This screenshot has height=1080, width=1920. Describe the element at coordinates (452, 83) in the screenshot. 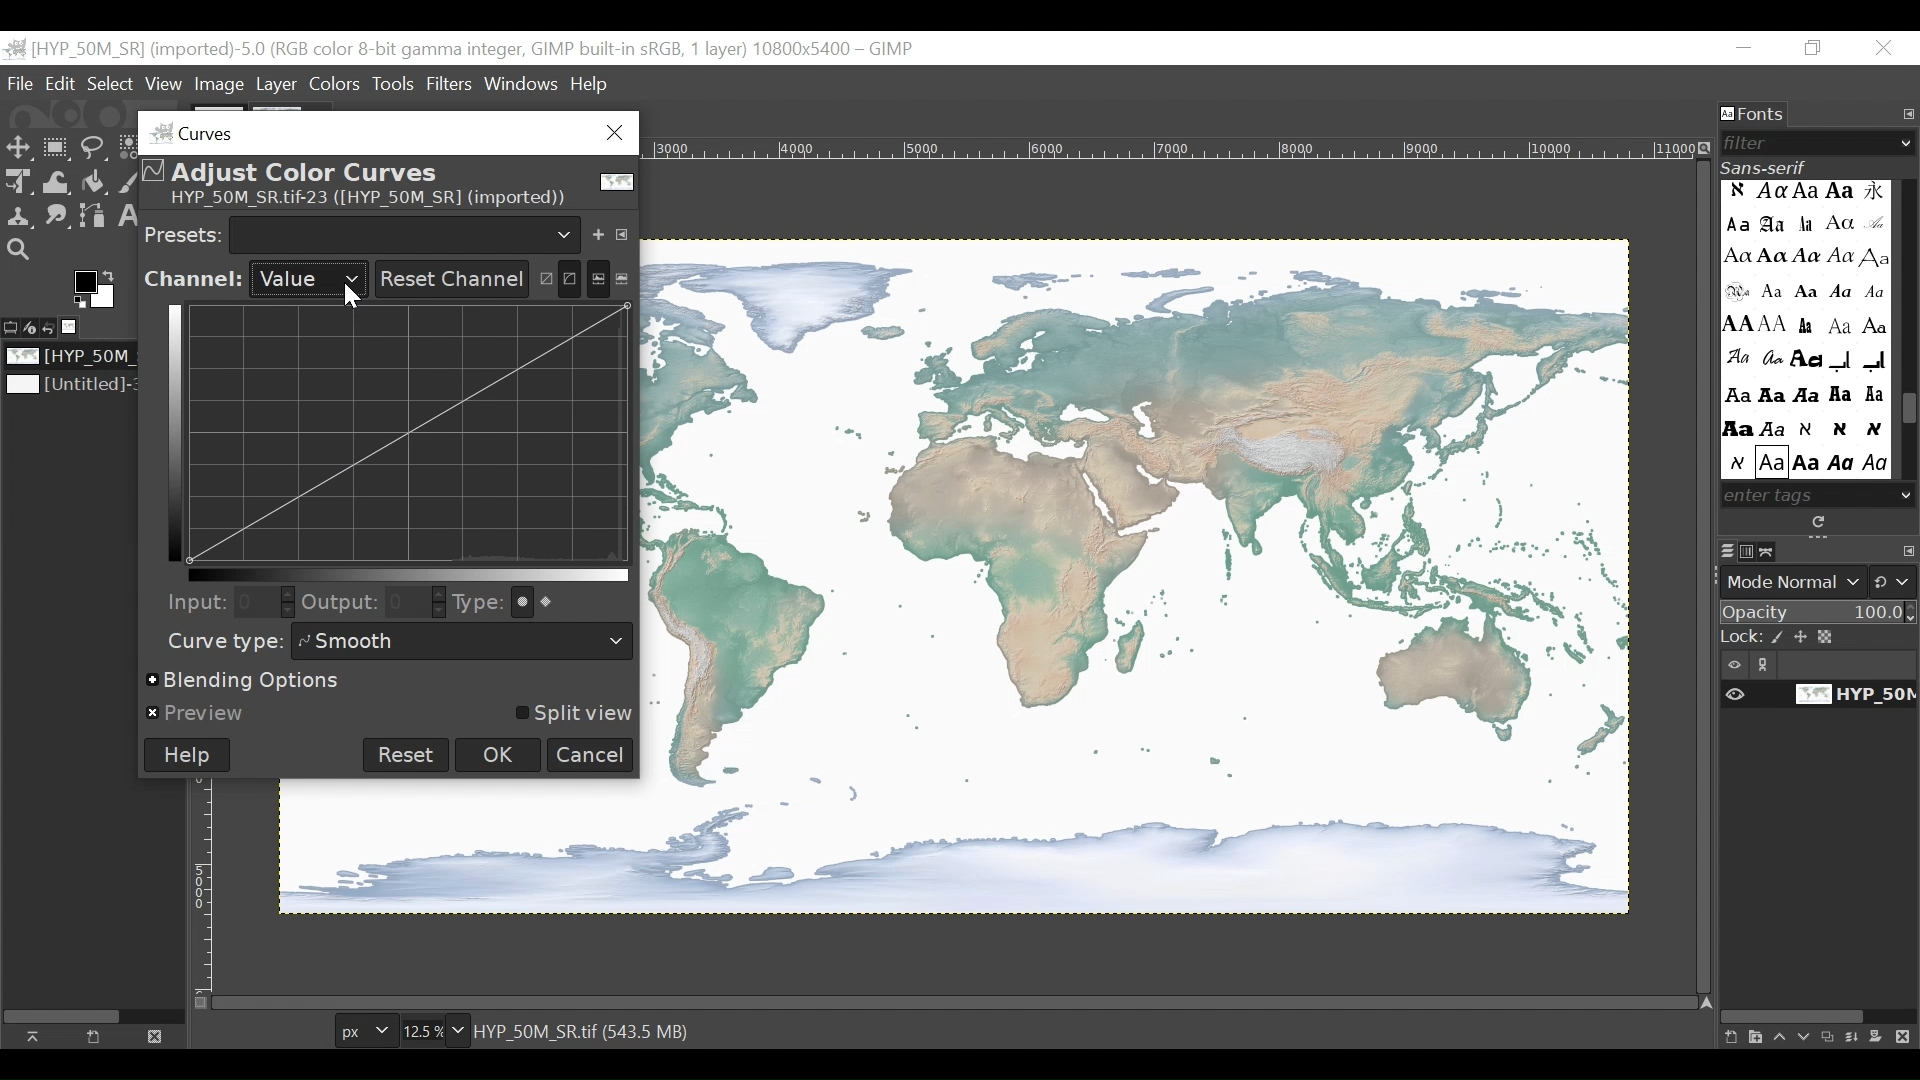

I see `Filters` at that location.